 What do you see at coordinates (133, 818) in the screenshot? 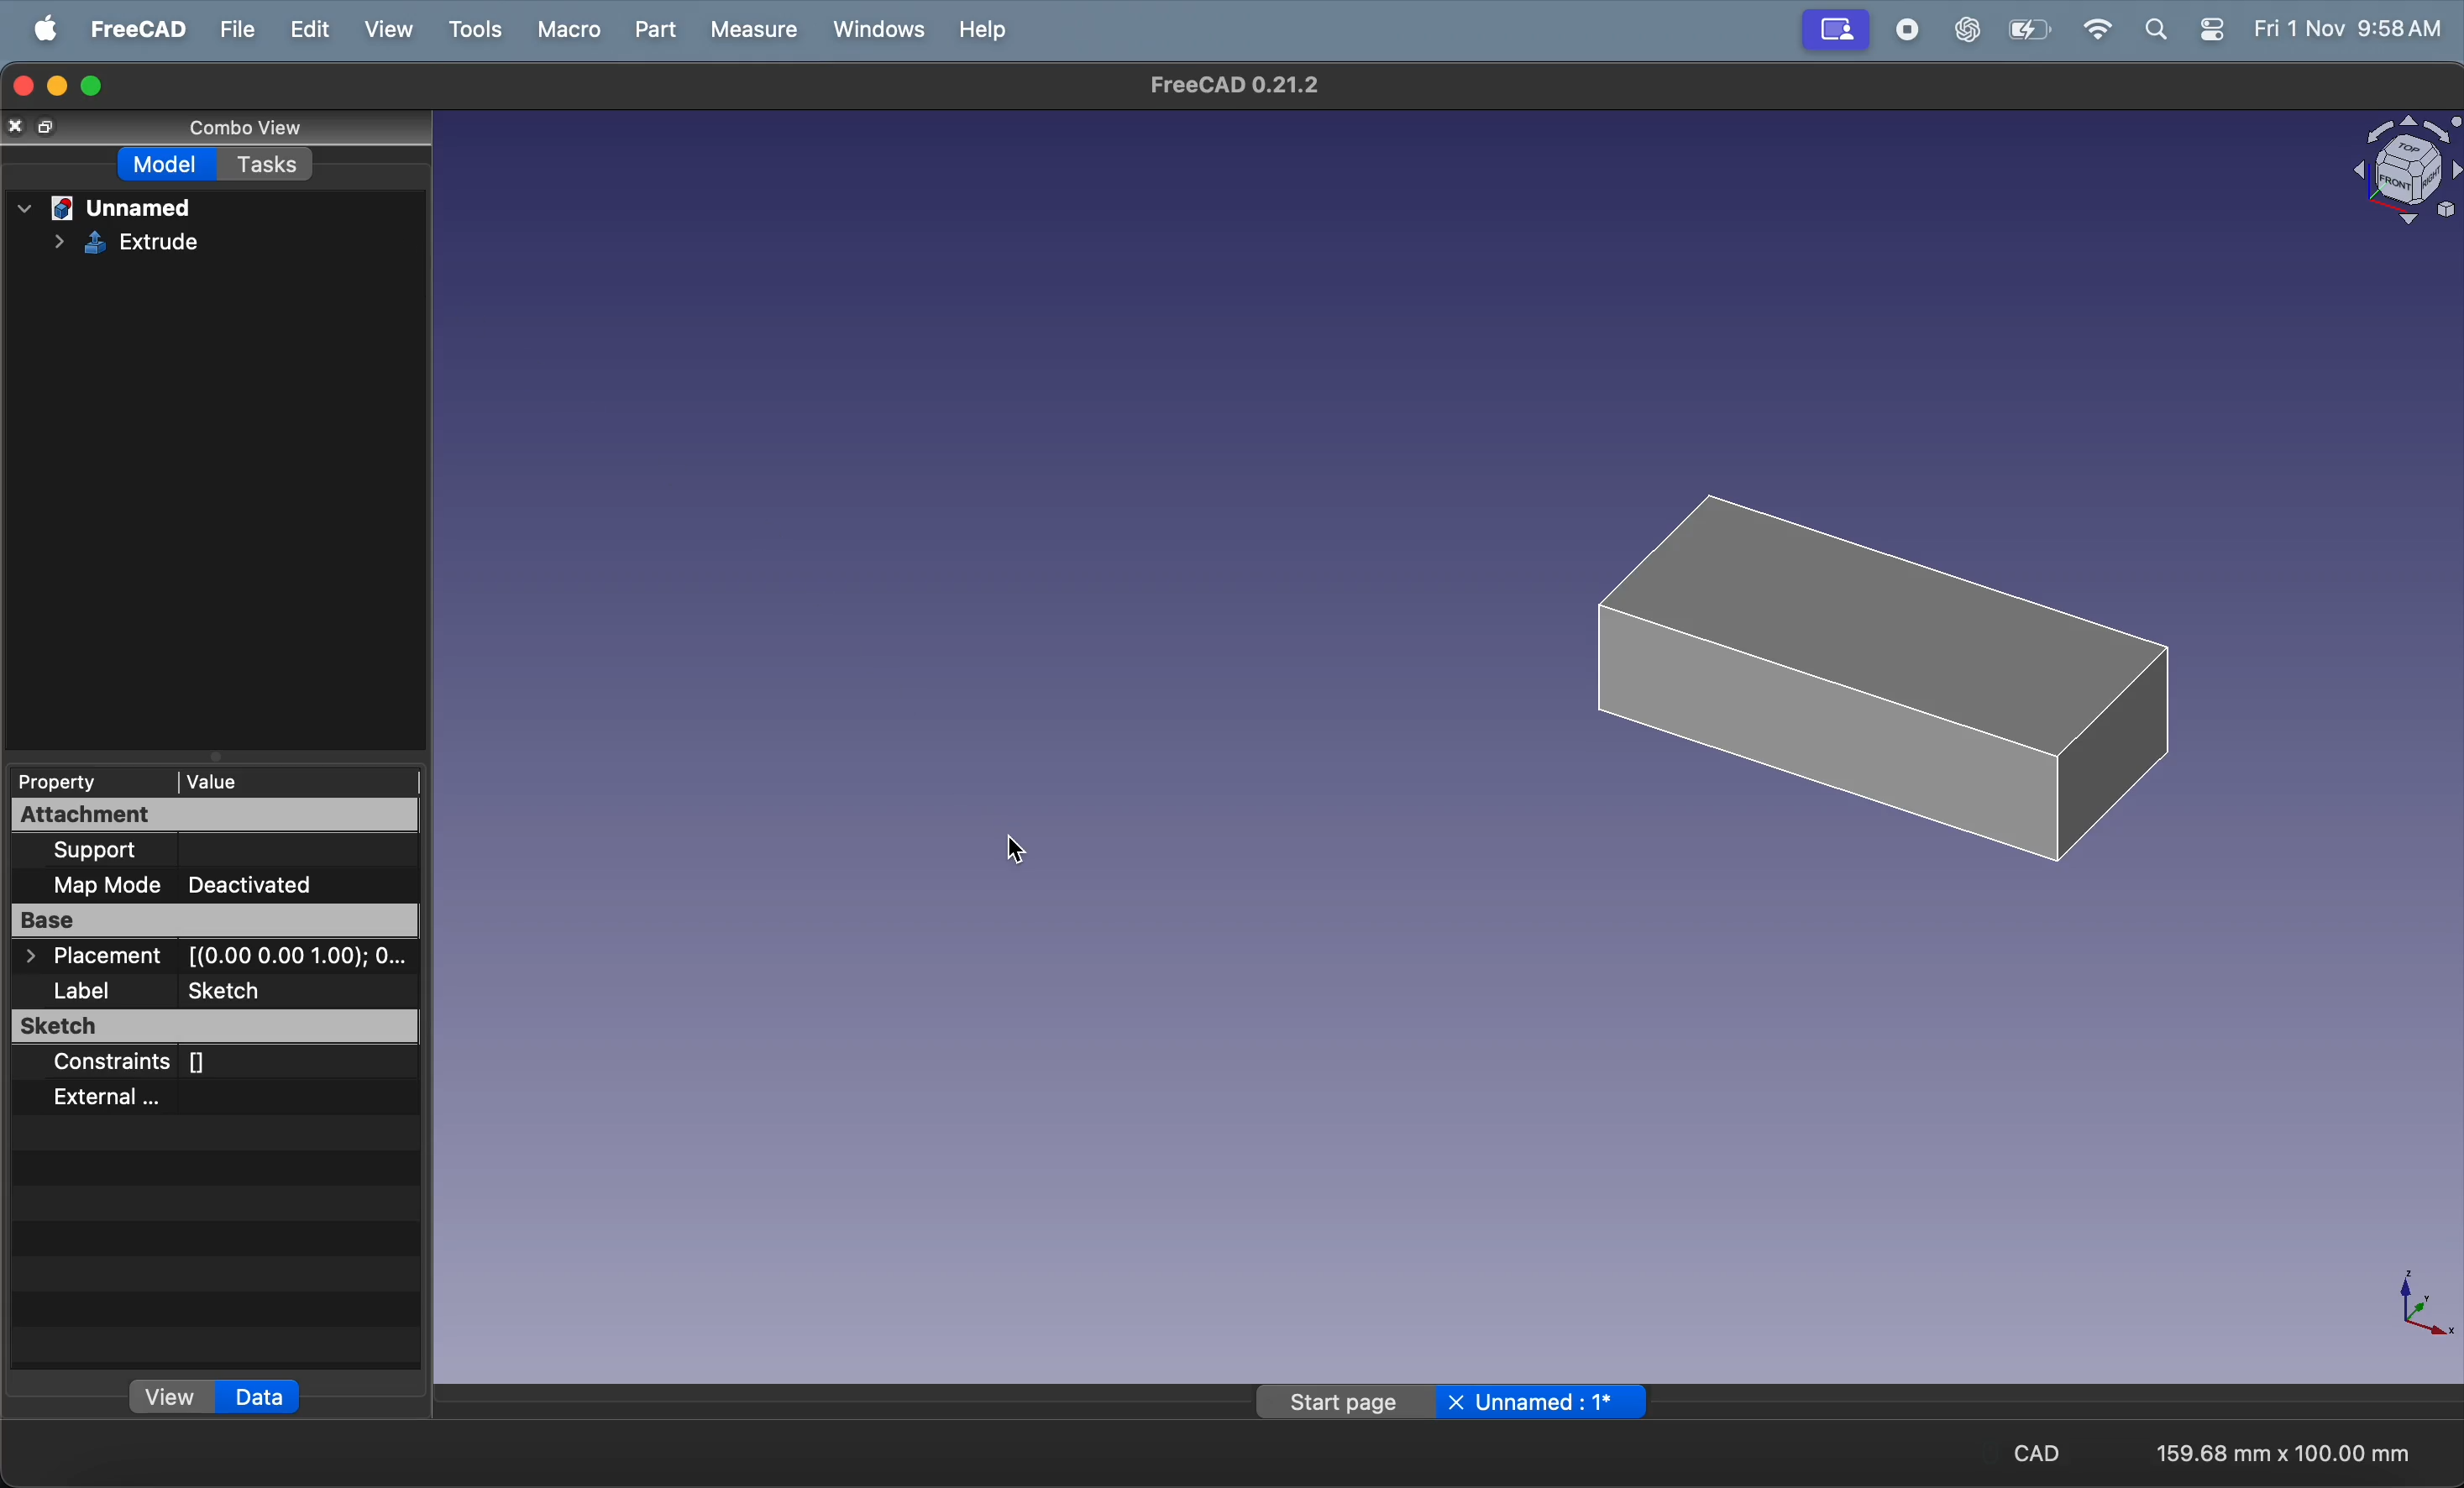
I see `attachment` at bounding box center [133, 818].